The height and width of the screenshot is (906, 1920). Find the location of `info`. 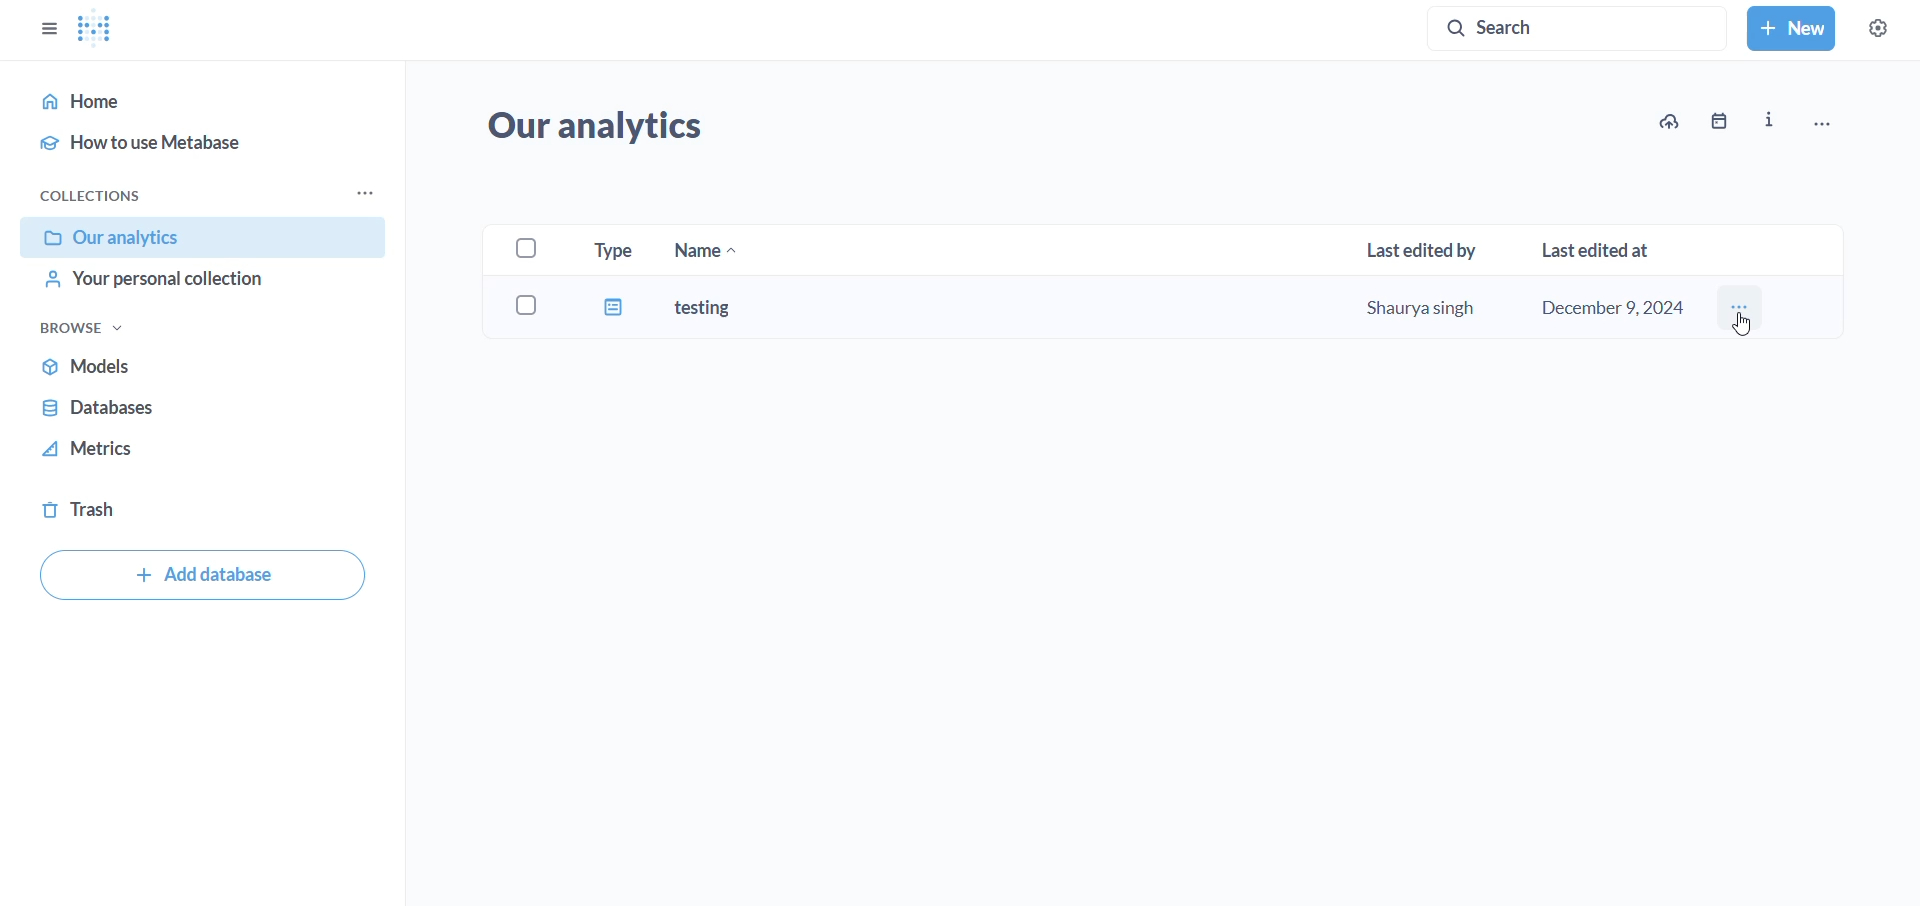

info is located at coordinates (1768, 121).